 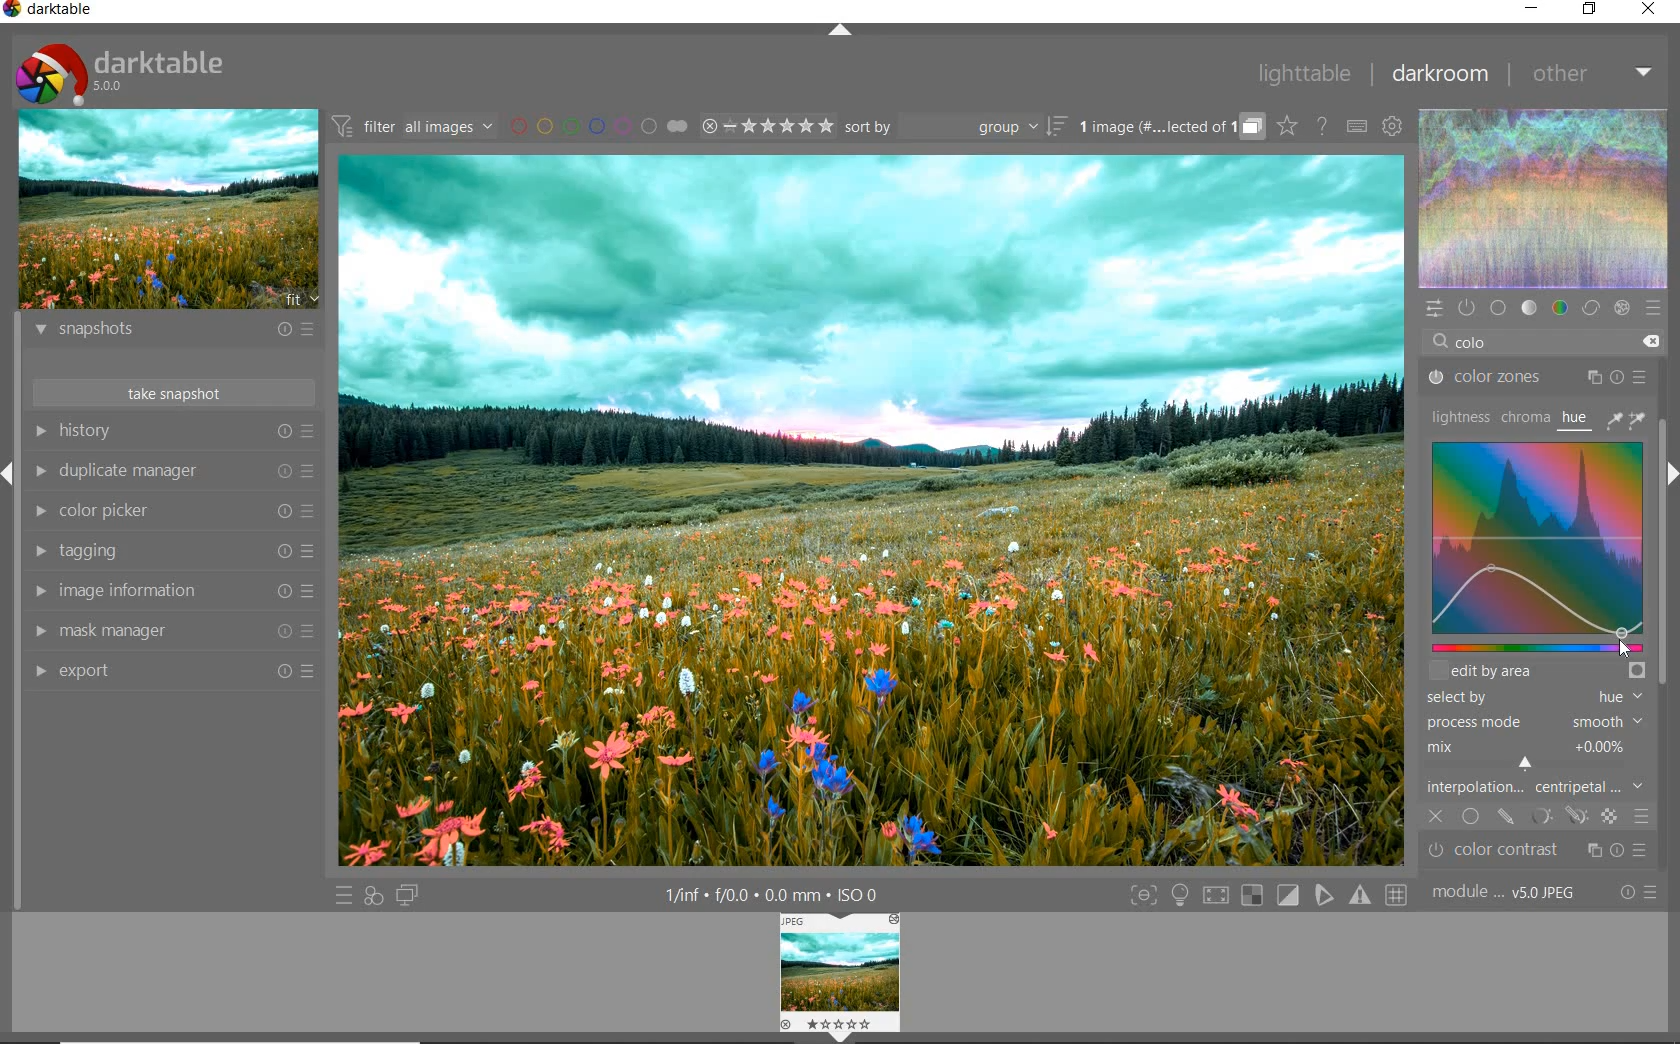 I want to click on history, so click(x=172, y=430).